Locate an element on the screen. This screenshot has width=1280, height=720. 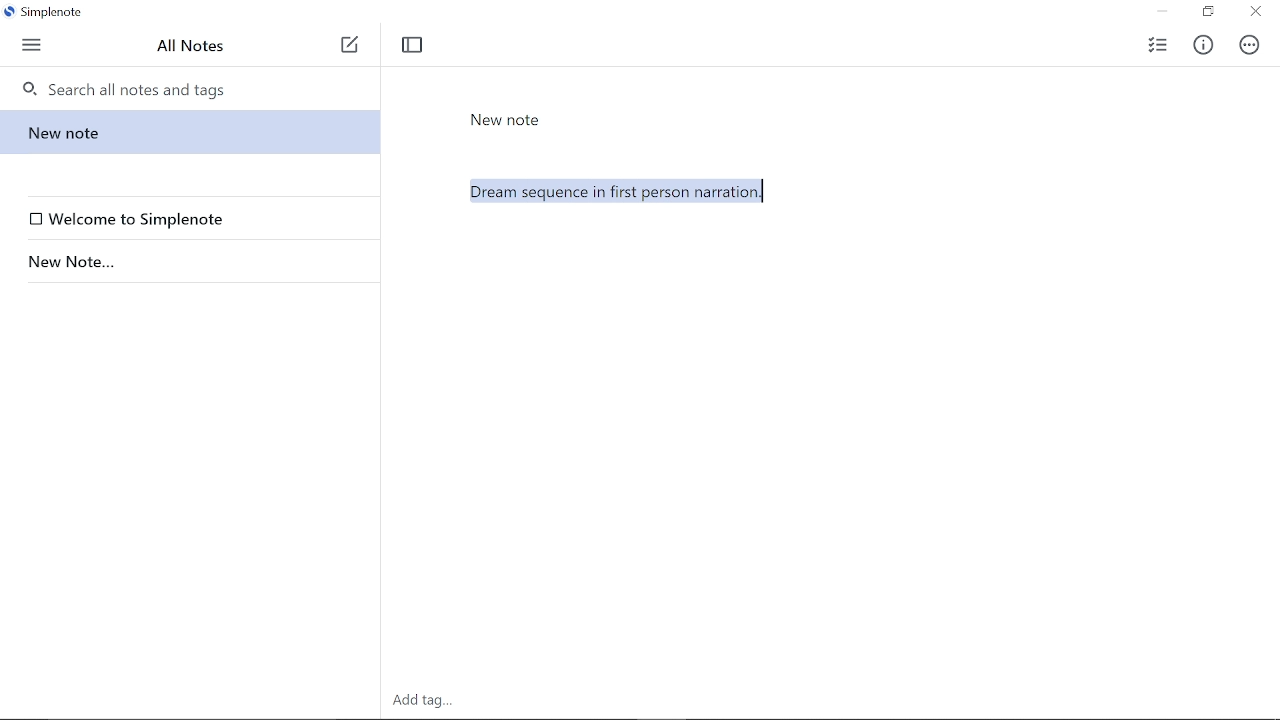
Search all notes and tags is located at coordinates (197, 88).